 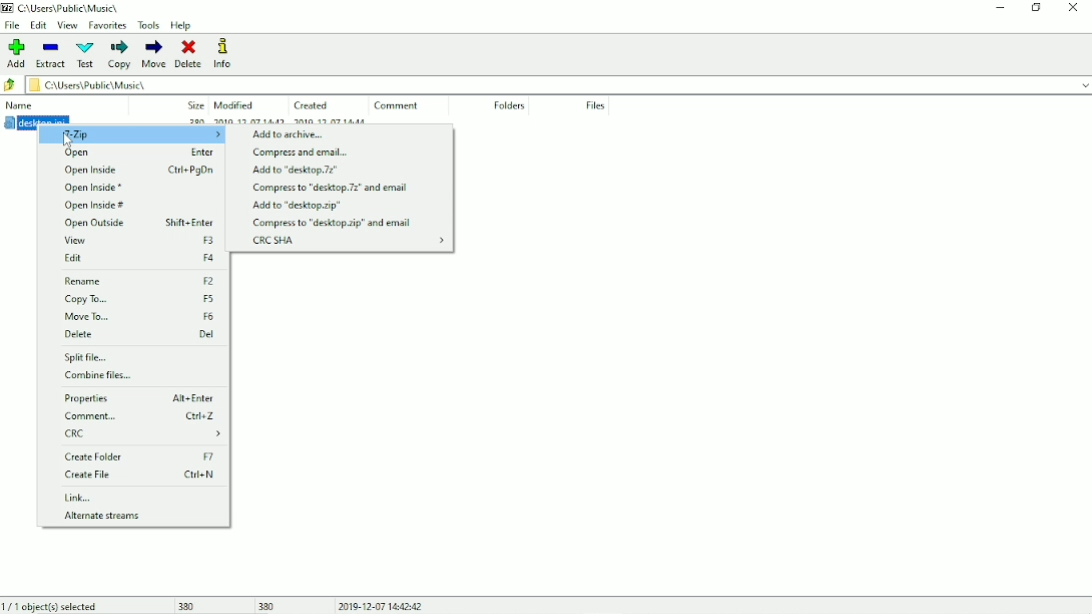 I want to click on Add, so click(x=16, y=53).